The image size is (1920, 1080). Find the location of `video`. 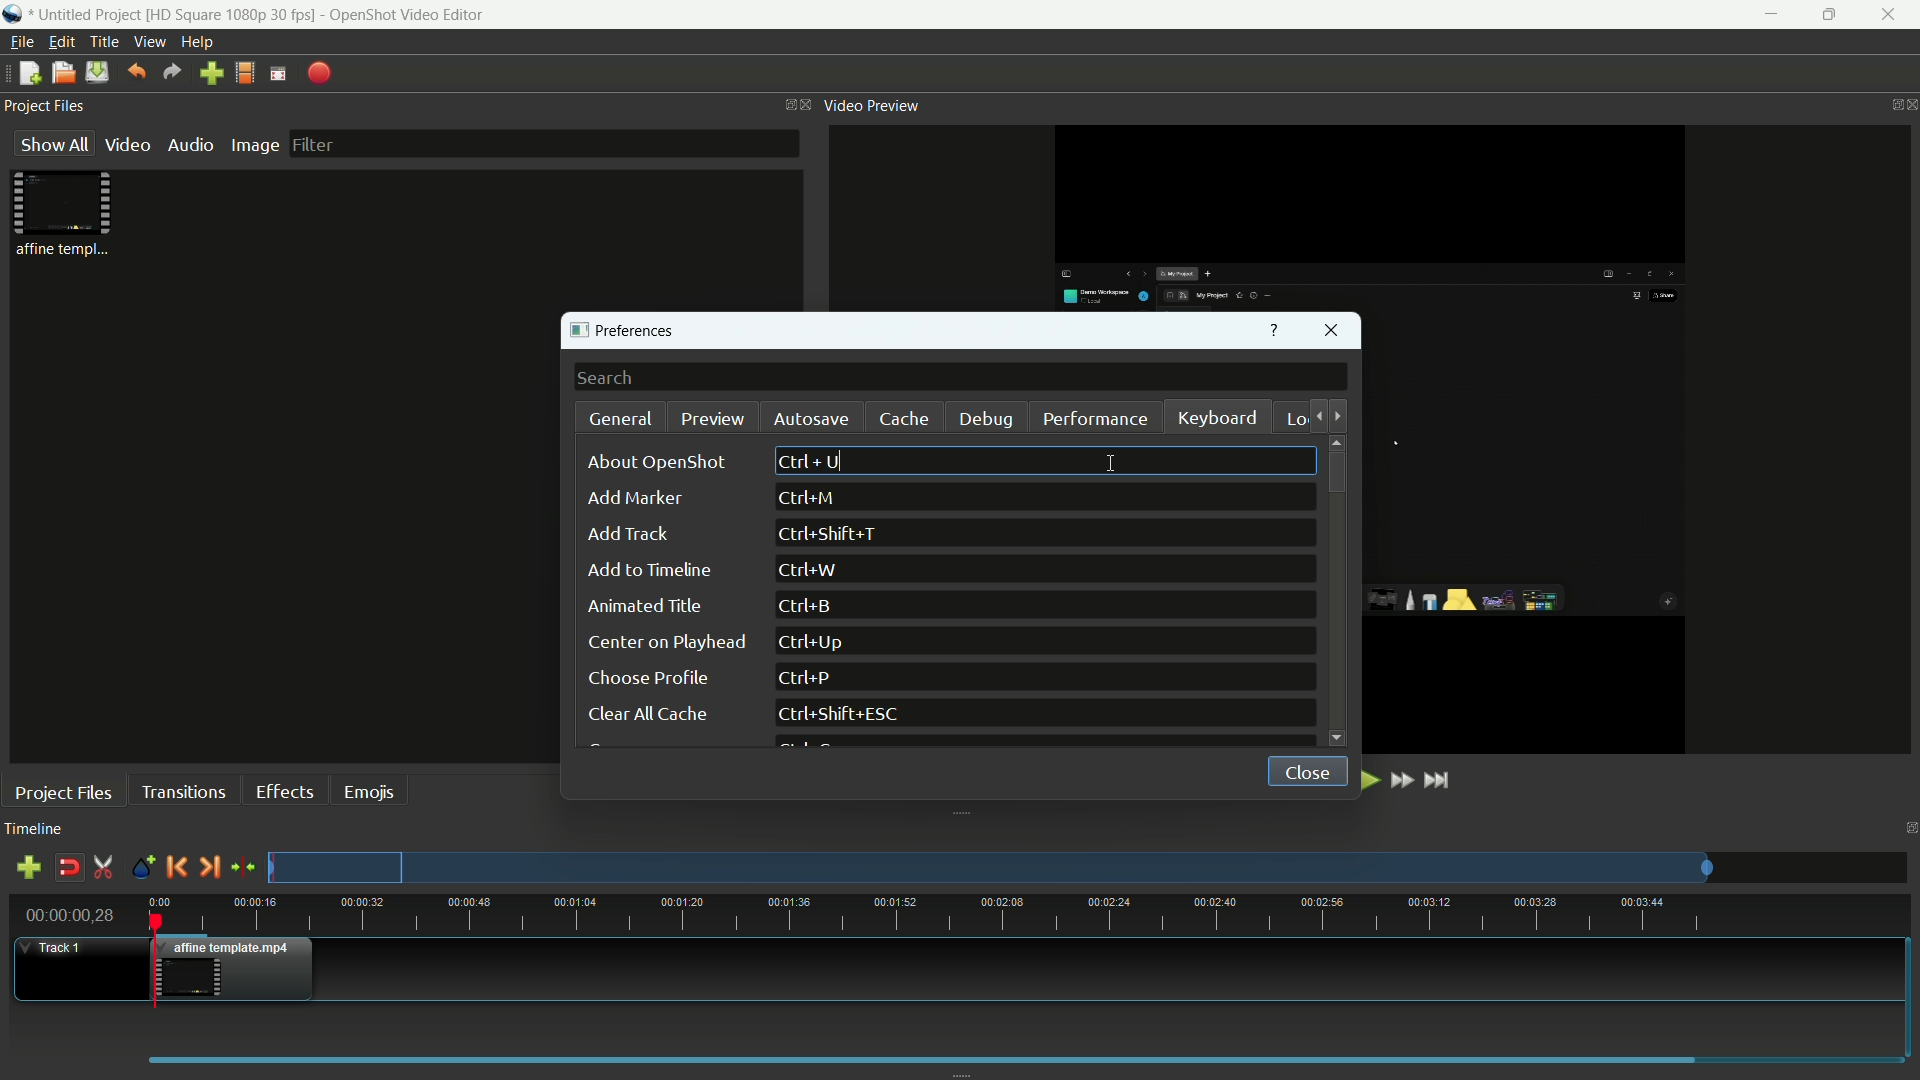

video is located at coordinates (127, 145).